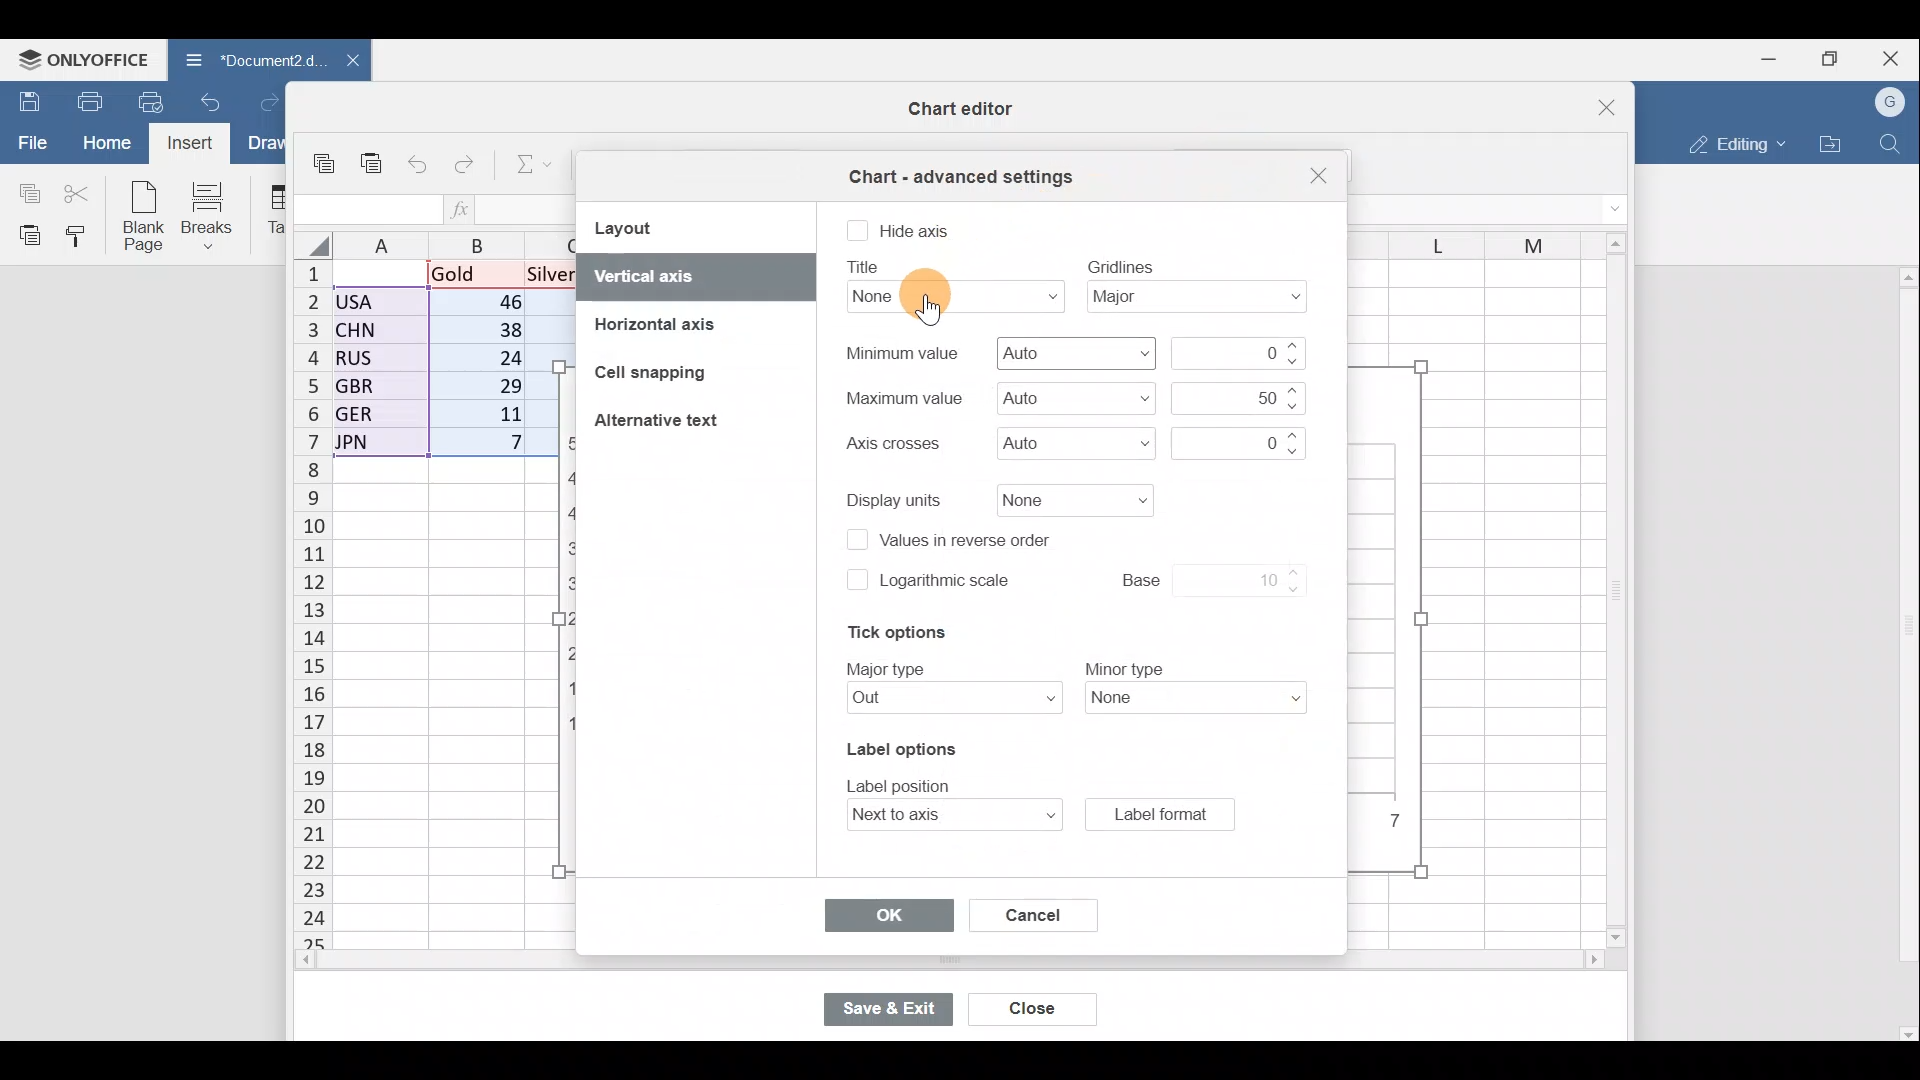 This screenshot has height=1080, width=1920. What do you see at coordinates (887, 1007) in the screenshot?
I see `Save & exit` at bounding box center [887, 1007].